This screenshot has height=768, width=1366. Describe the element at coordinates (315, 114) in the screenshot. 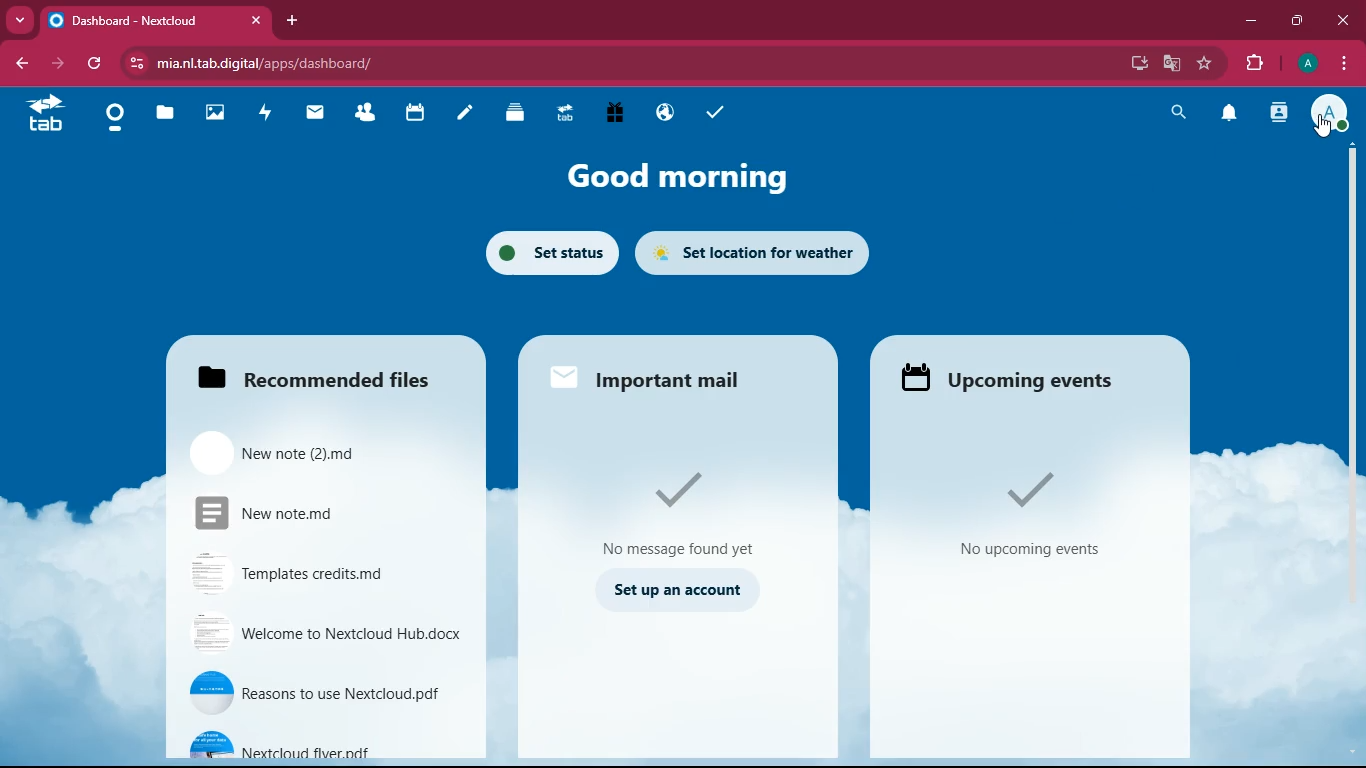

I see `mail` at that location.